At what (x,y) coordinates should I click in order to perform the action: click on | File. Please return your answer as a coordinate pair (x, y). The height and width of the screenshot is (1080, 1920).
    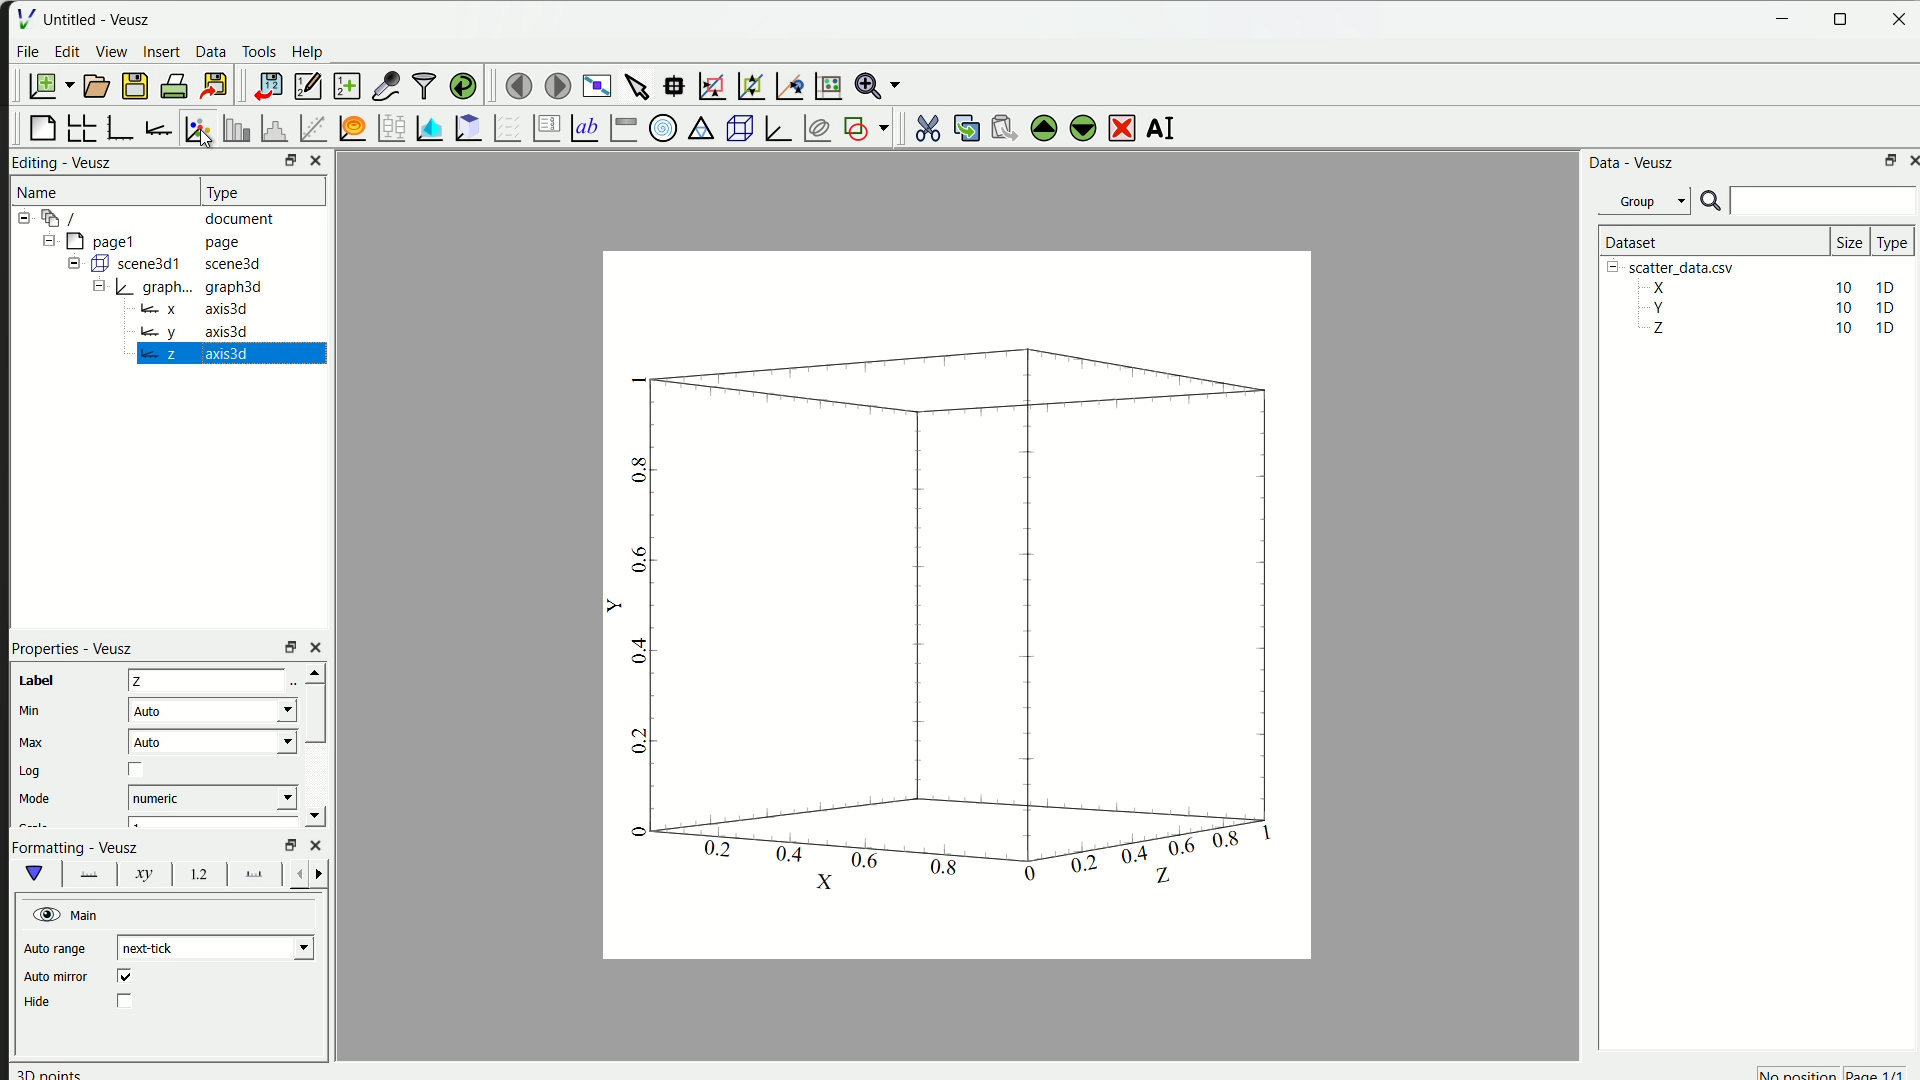
    Looking at the image, I should click on (24, 16).